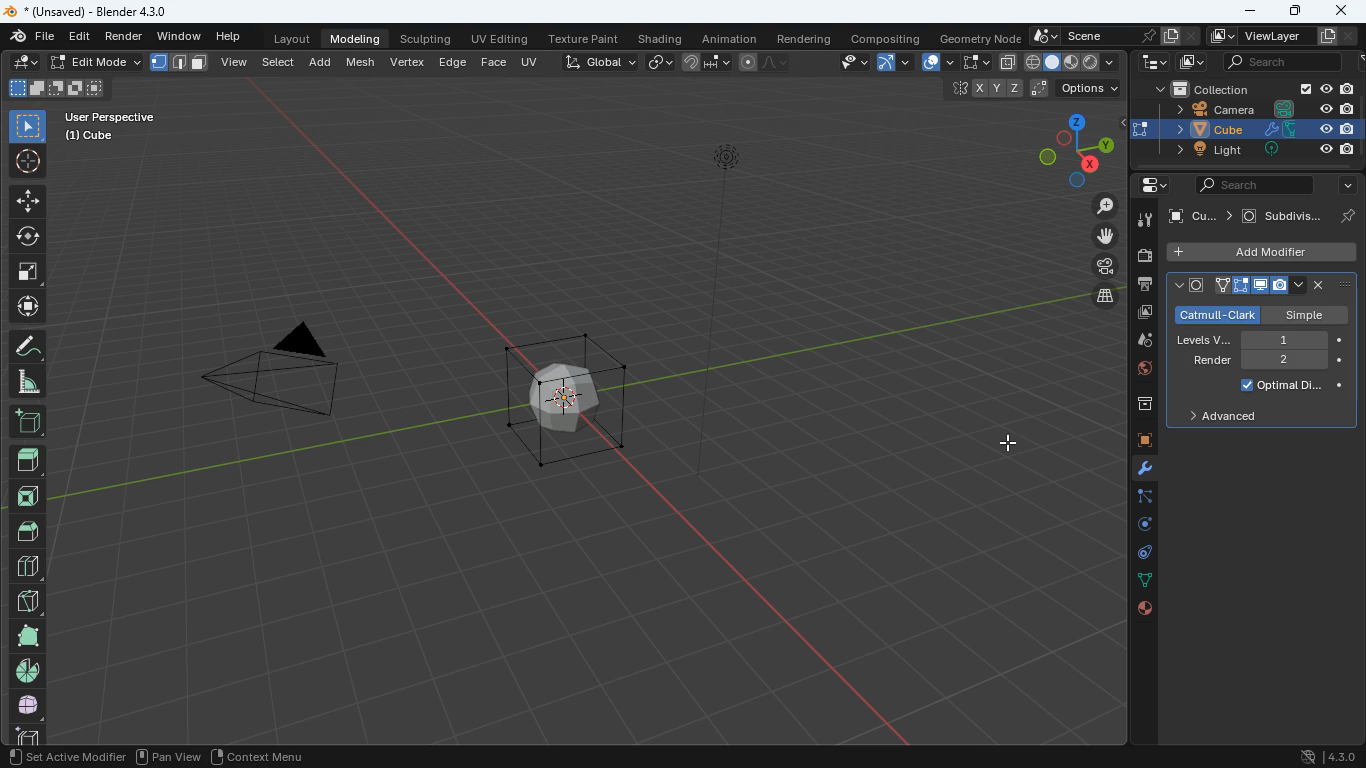  I want to click on window, so click(181, 37).